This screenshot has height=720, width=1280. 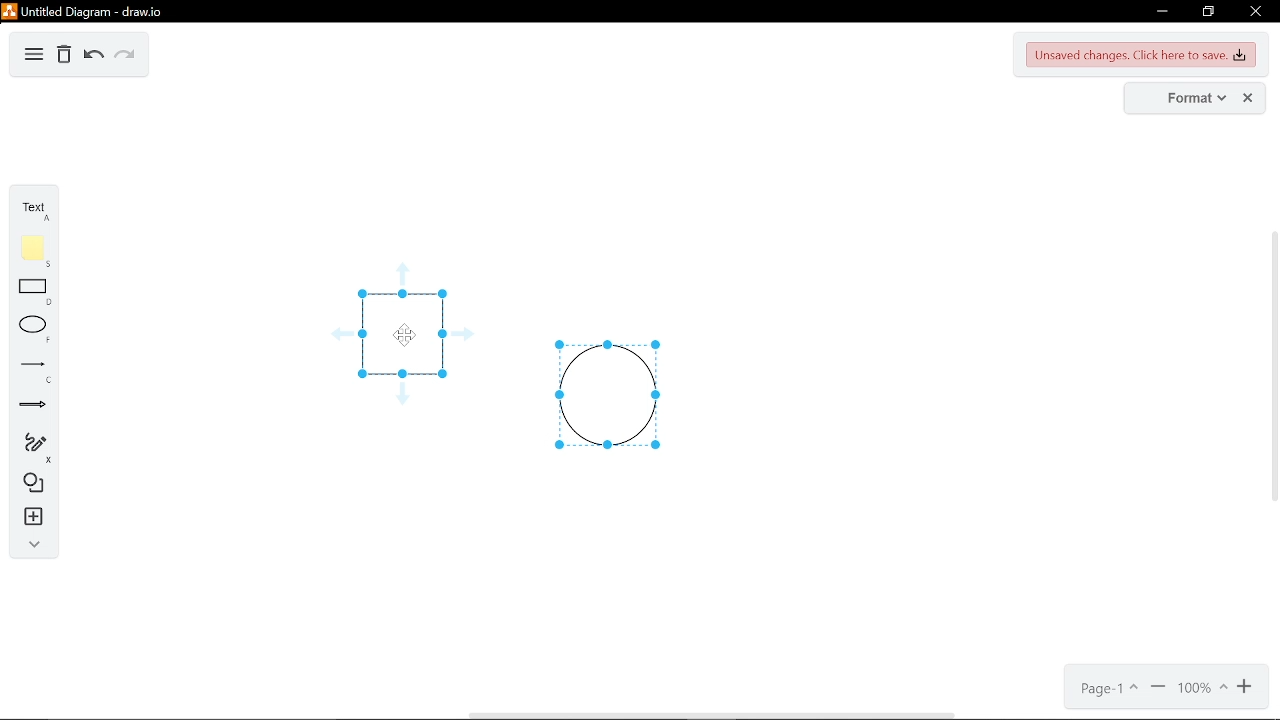 What do you see at coordinates (126, 55) in the screenshot?
I see `redo` at bounding box center [126, 55].